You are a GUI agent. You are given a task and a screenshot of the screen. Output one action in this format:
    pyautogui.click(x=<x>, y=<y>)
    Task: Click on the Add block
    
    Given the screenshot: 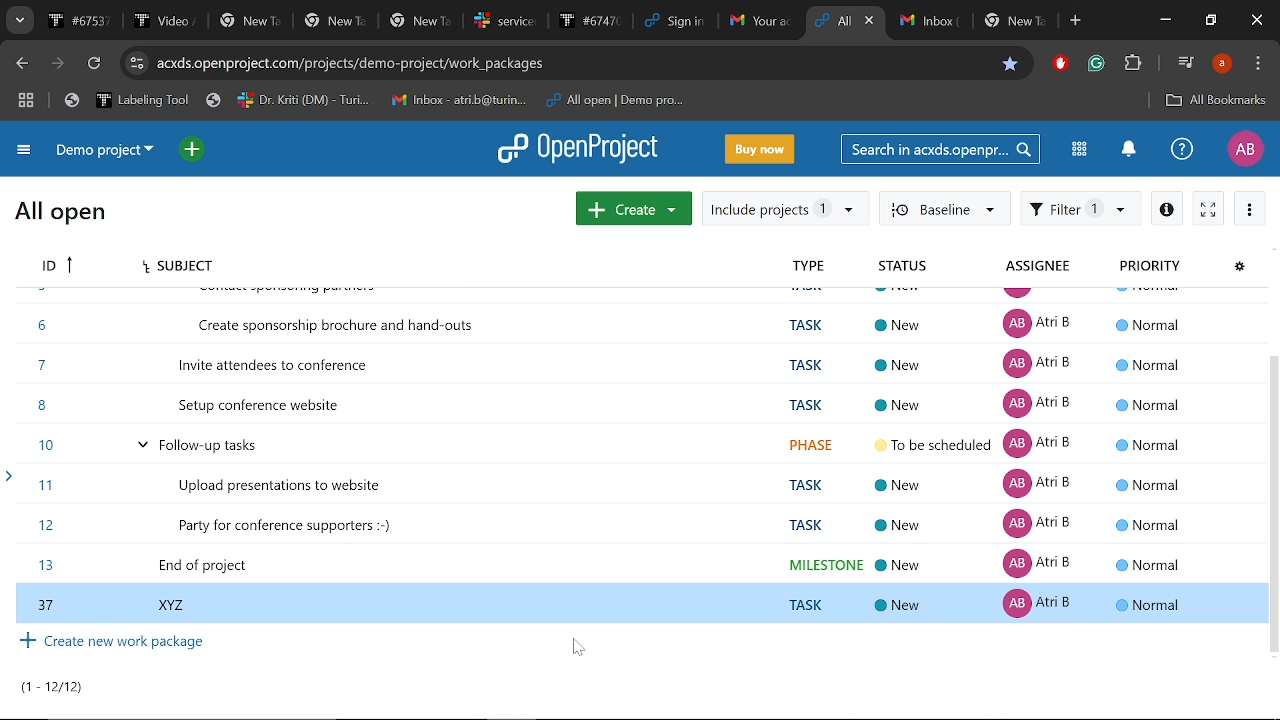 What is the action you would take?
    pyautogui.click(x=1061, y=65)
    